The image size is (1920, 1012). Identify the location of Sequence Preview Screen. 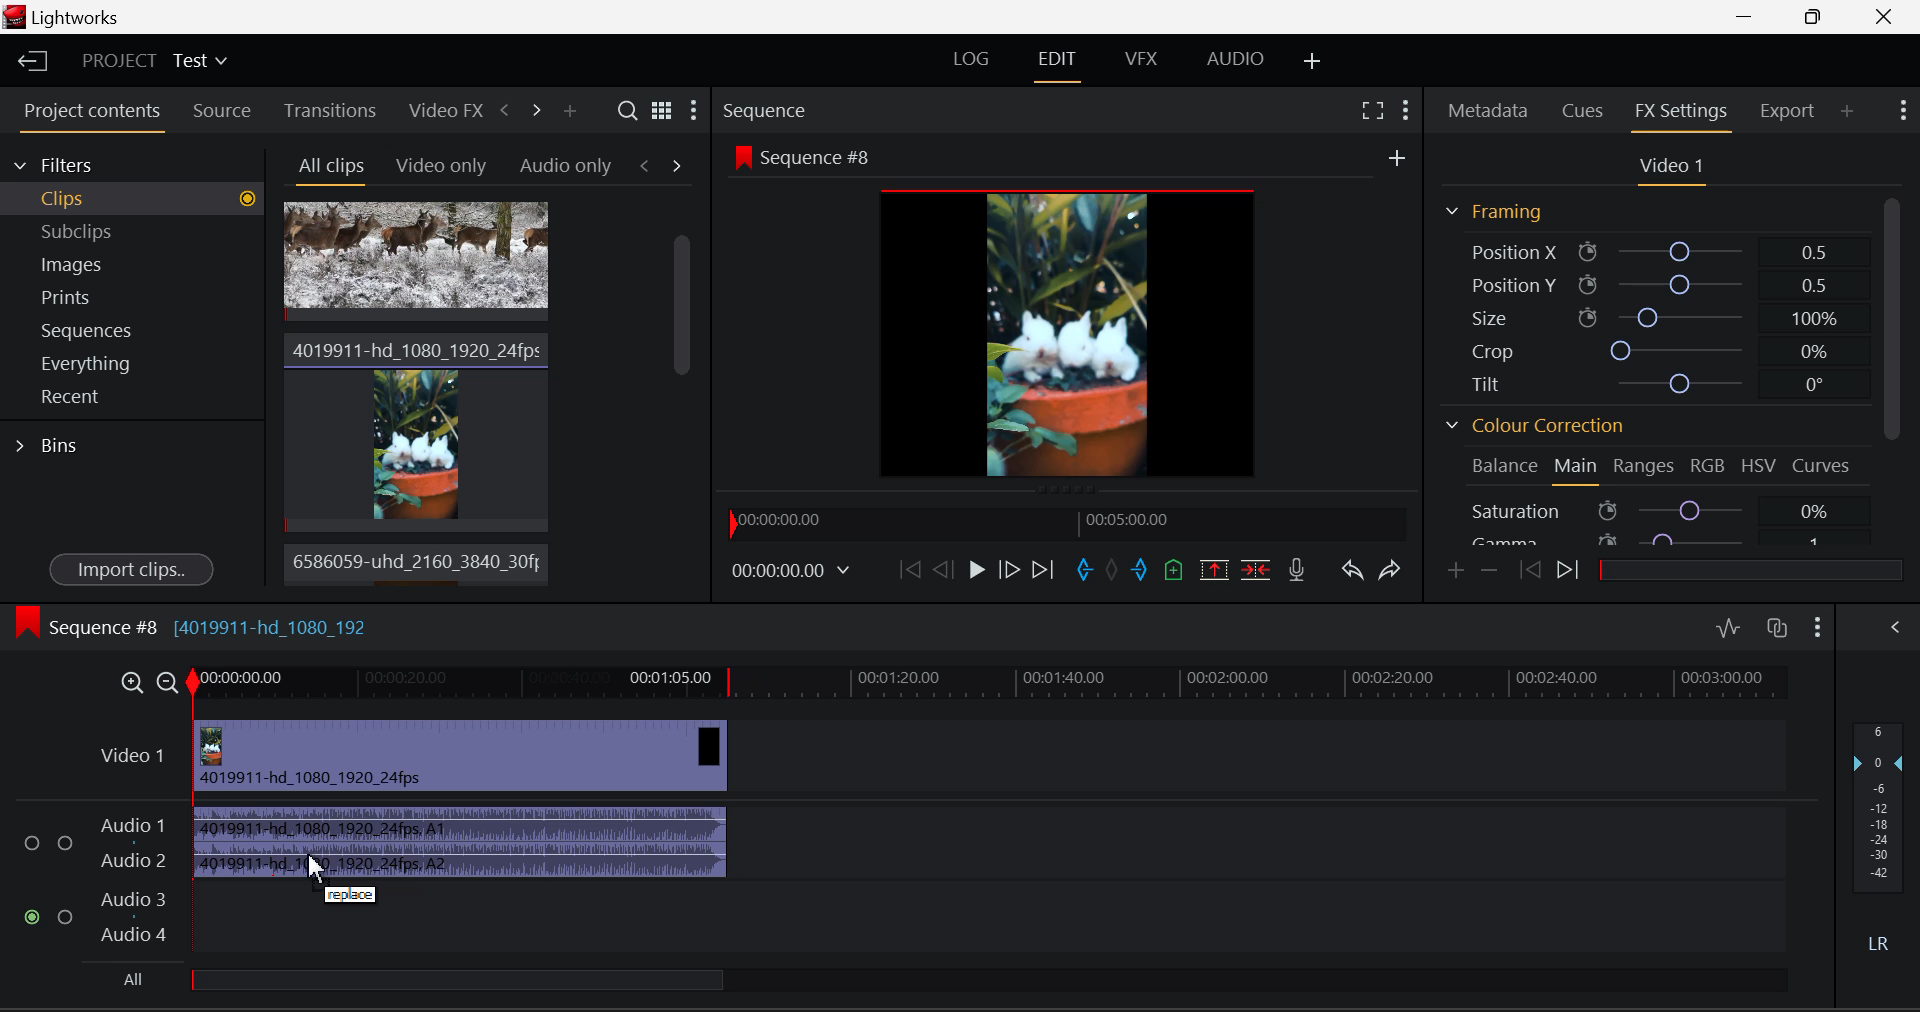
(1069, 314).